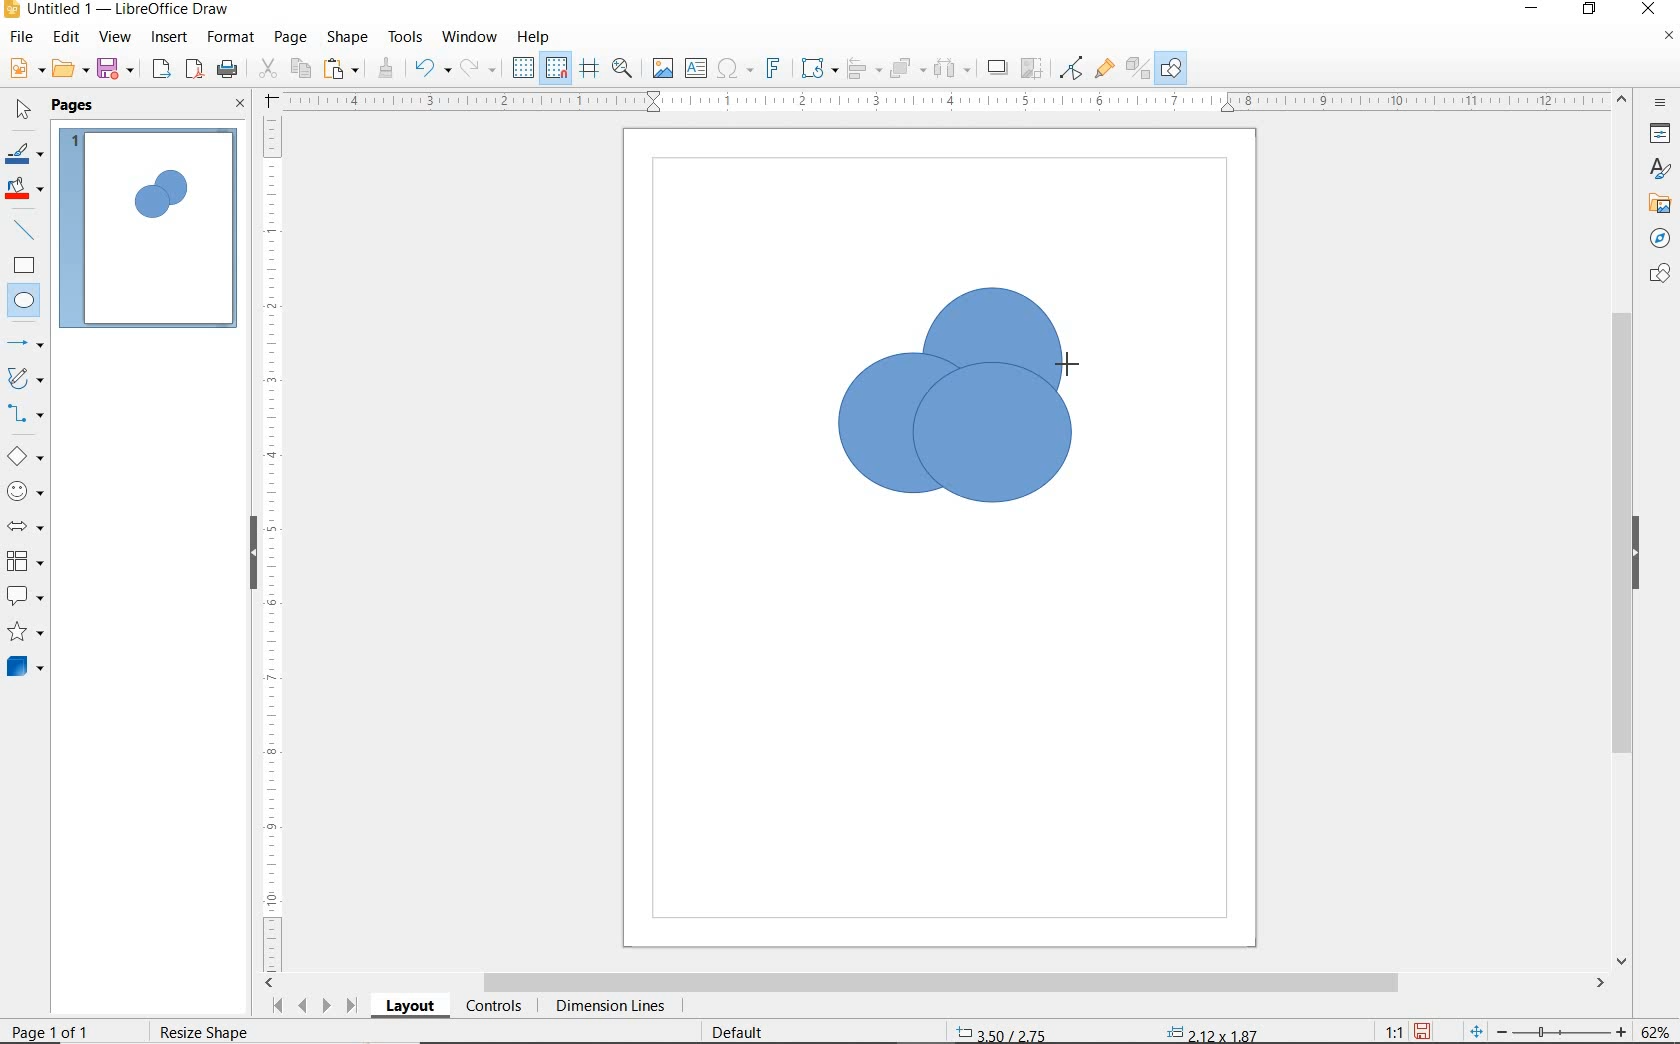  I want to click on CALLOUT SHAPES, so click(24, 597).